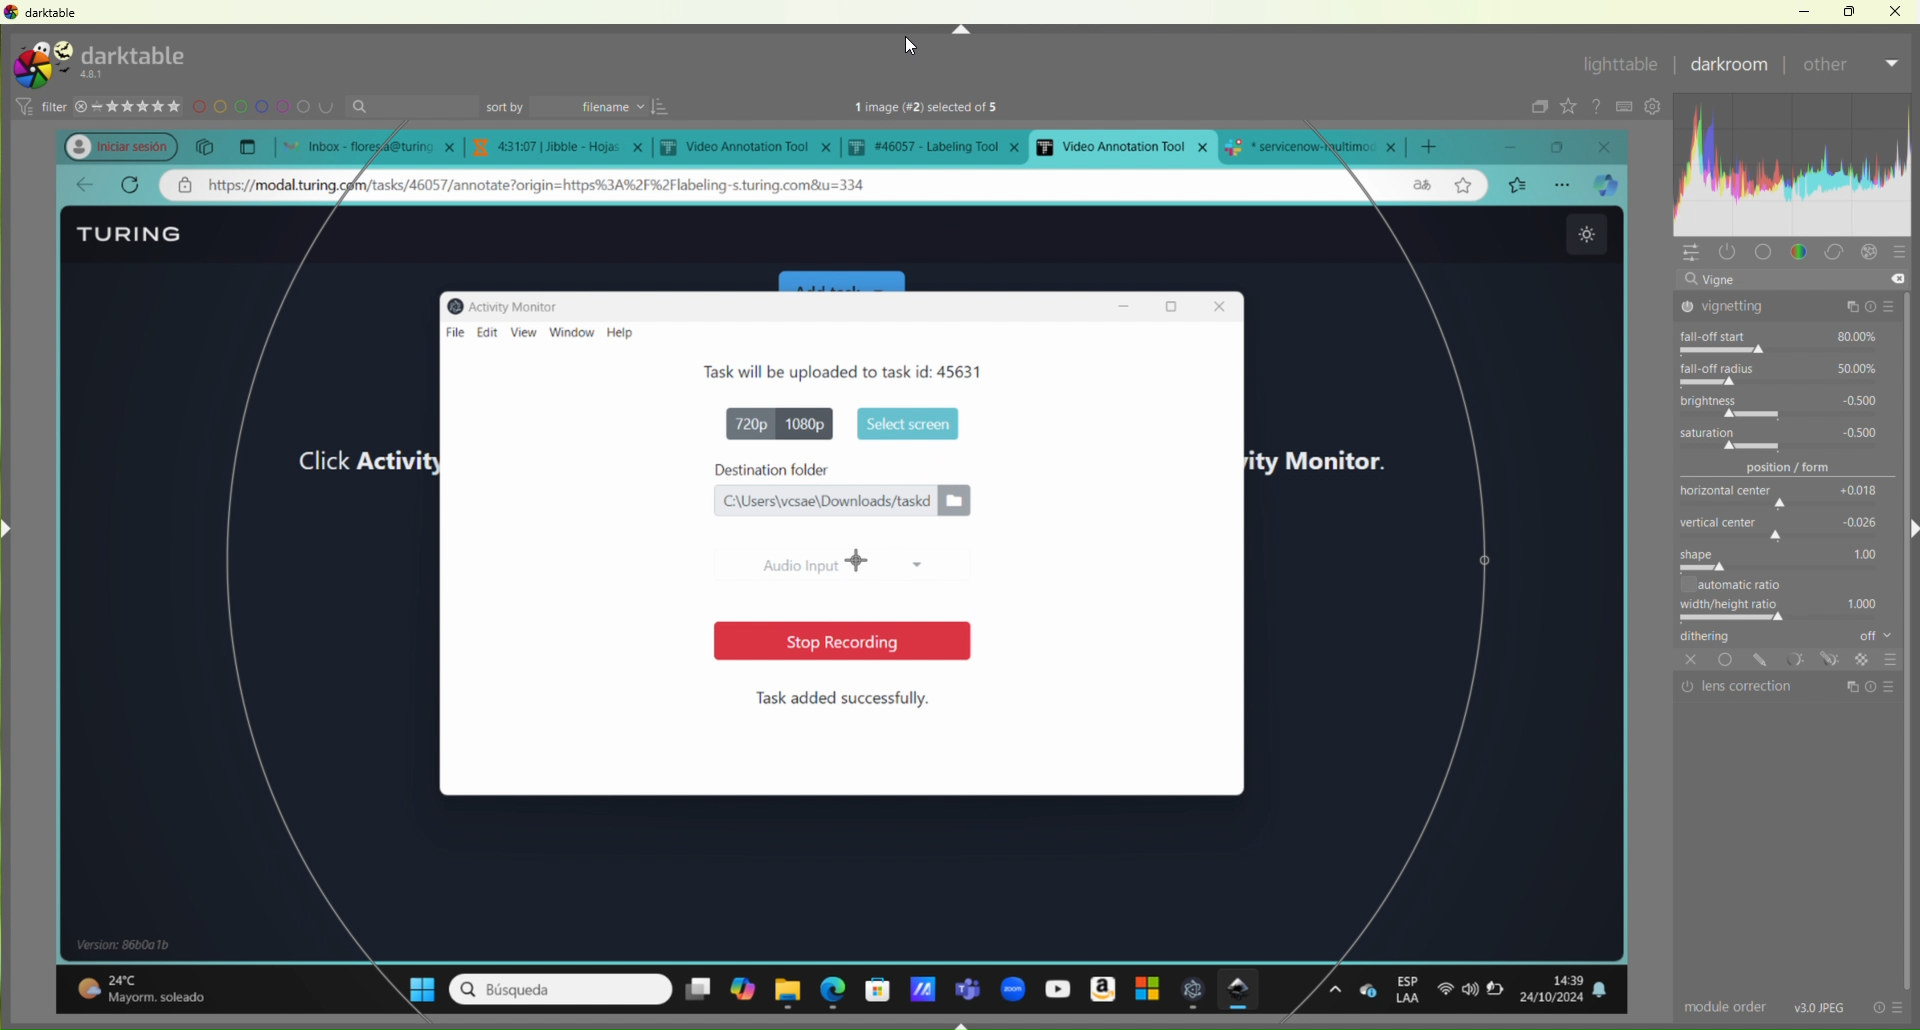 Image resolution: width=1920 pixels, height=1030 pixels. Describe the element at coordinates (1518, 184) in the screenshot. I see `bookmarks` at that location.